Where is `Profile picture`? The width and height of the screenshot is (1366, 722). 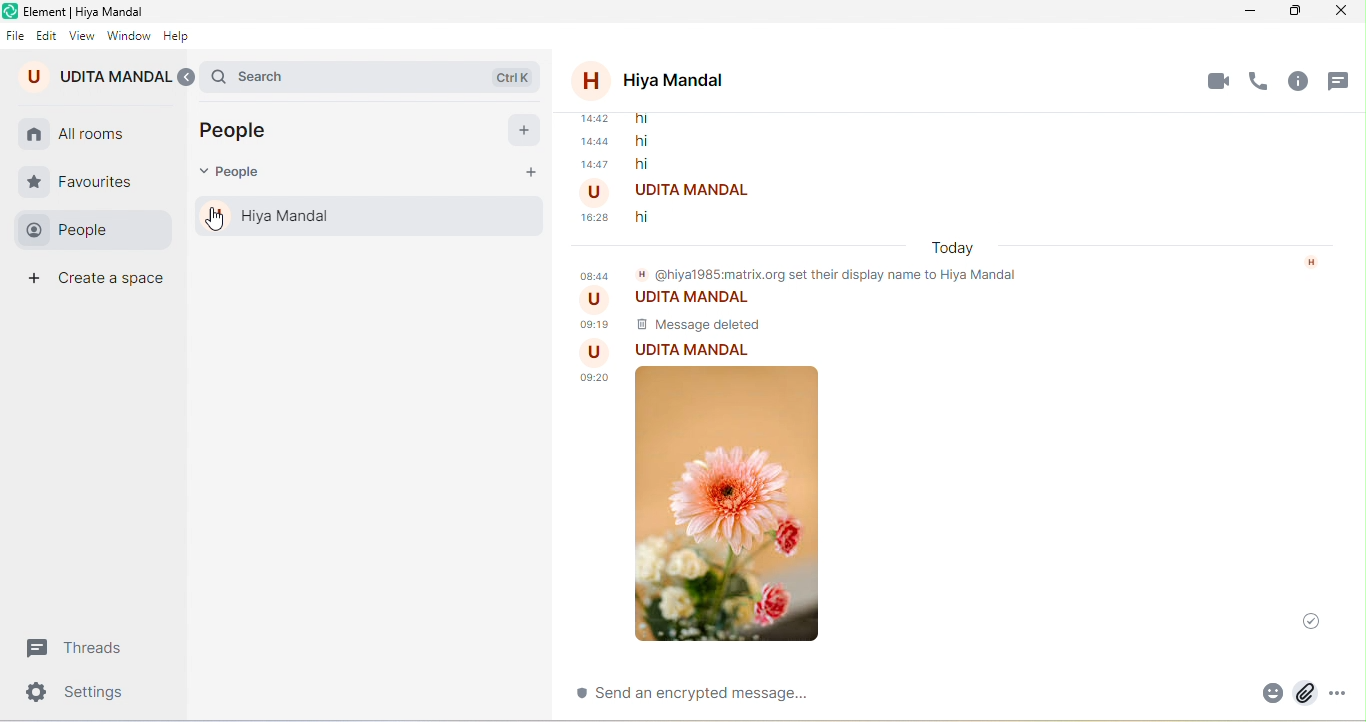
Profile picture is located at coordinates (596, 354).